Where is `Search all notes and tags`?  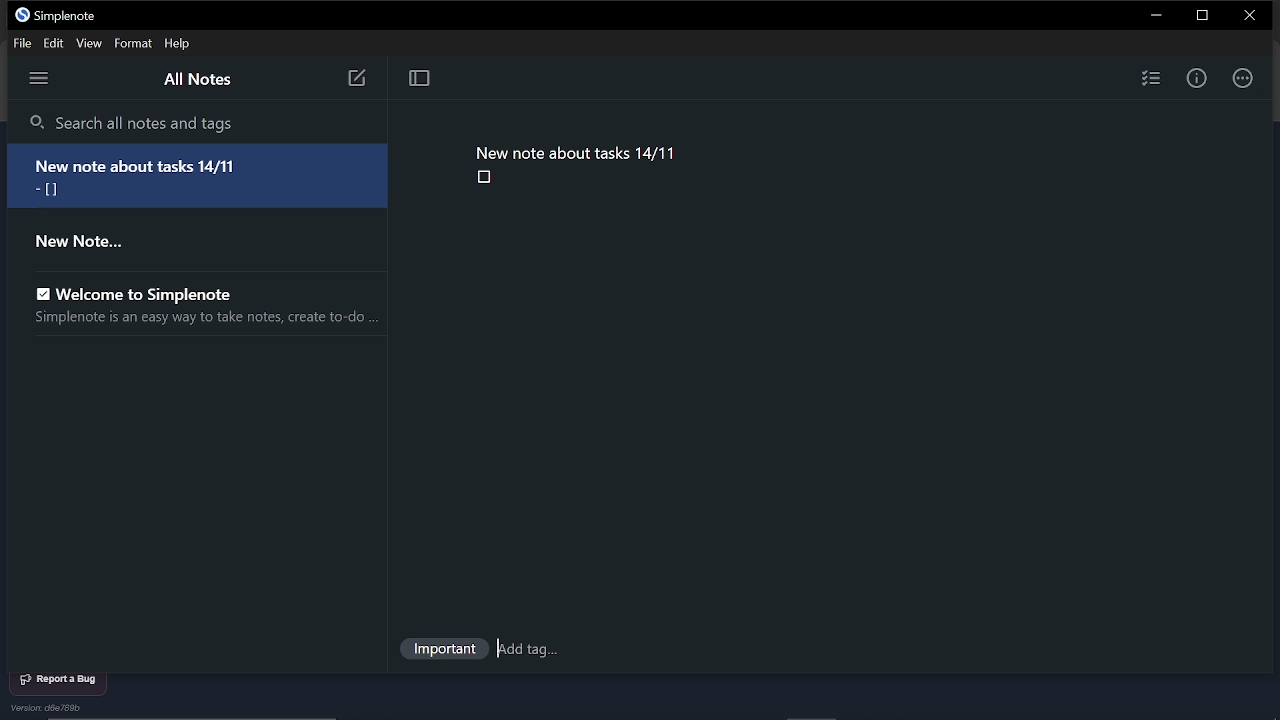
Search all notes and tags is located at coordinates (197, 122).